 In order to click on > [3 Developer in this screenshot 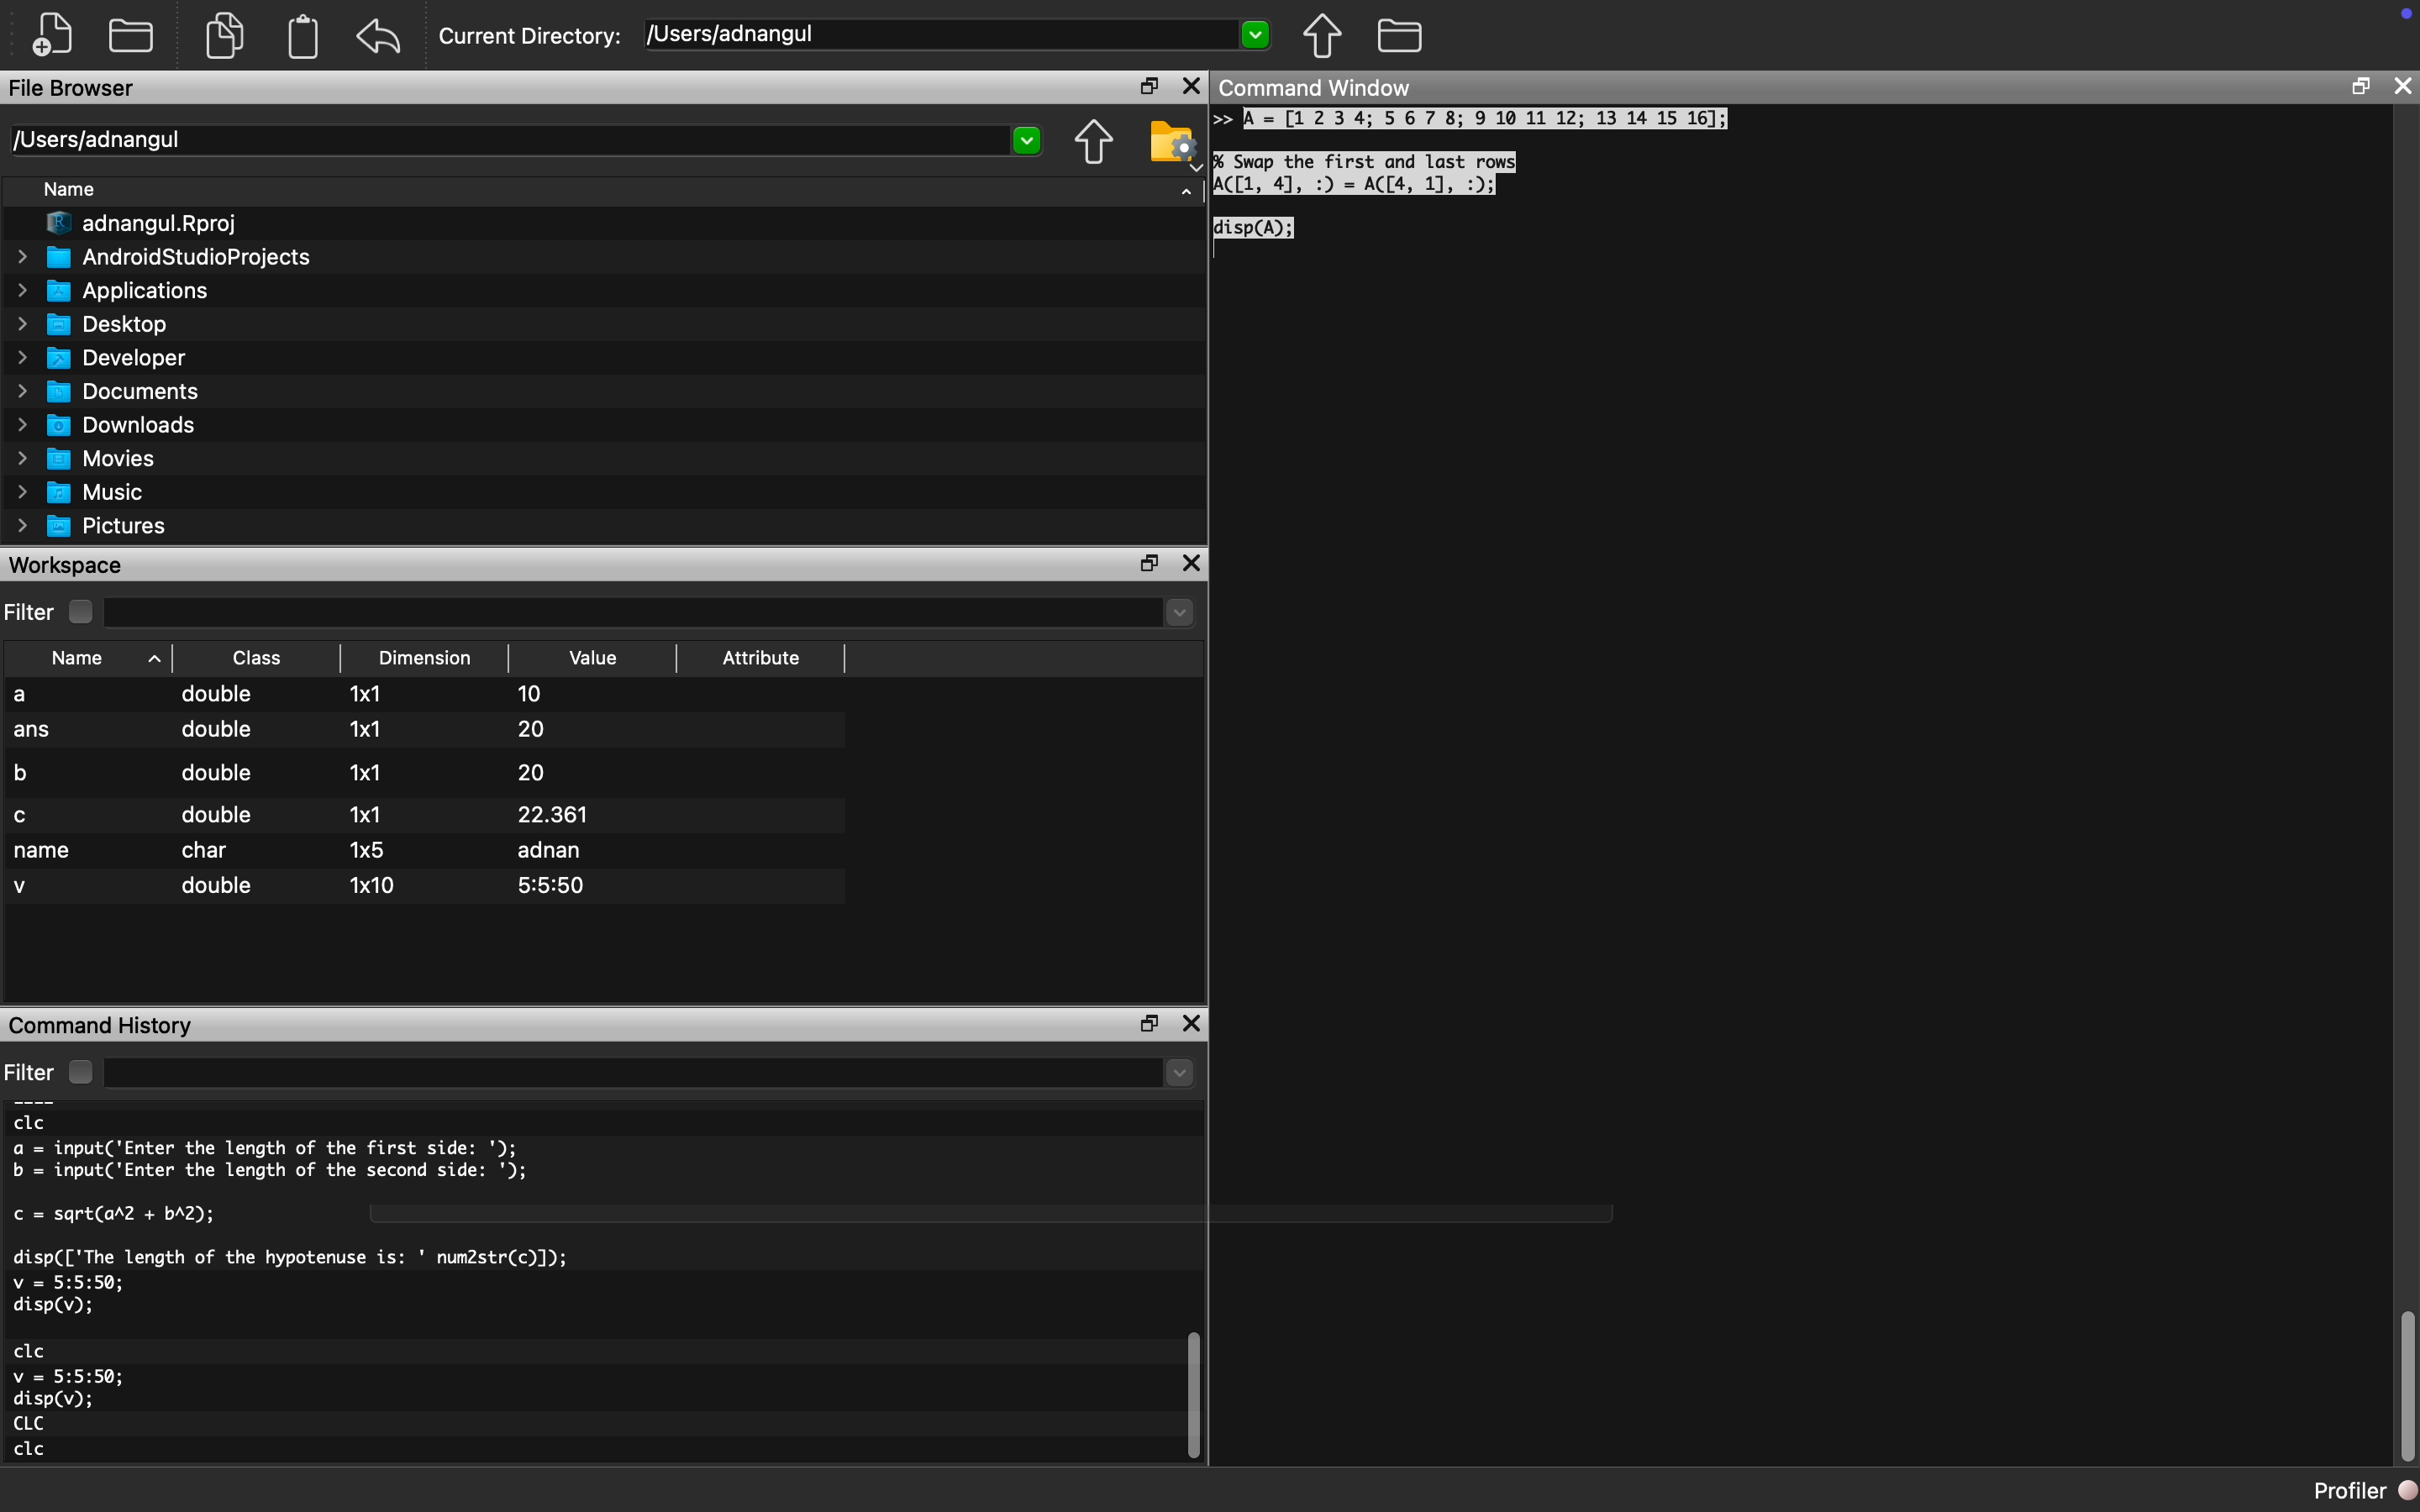, I will do `click(102, 358)`.